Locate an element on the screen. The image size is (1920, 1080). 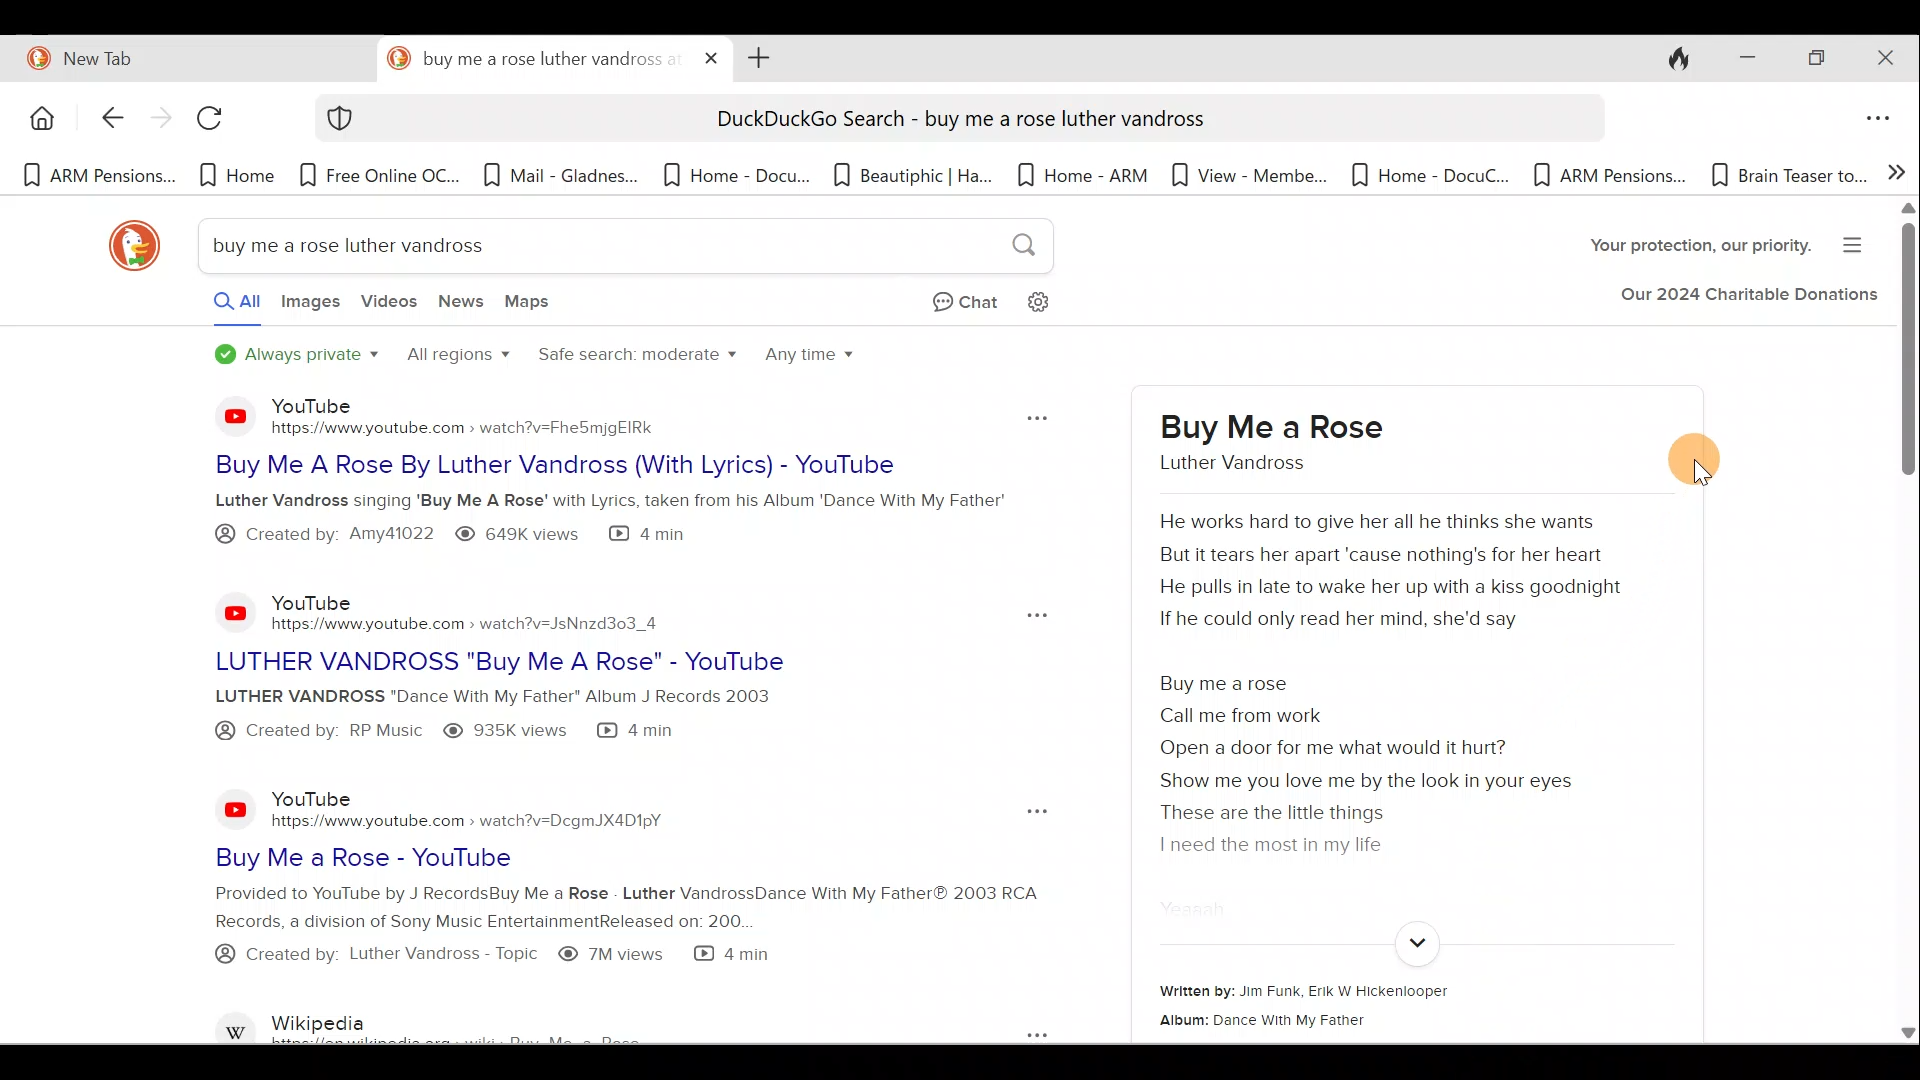
Buy Me A Rose By Luther Vandross (With Lyrics) - YouTube is located at coordinates (586, 465).